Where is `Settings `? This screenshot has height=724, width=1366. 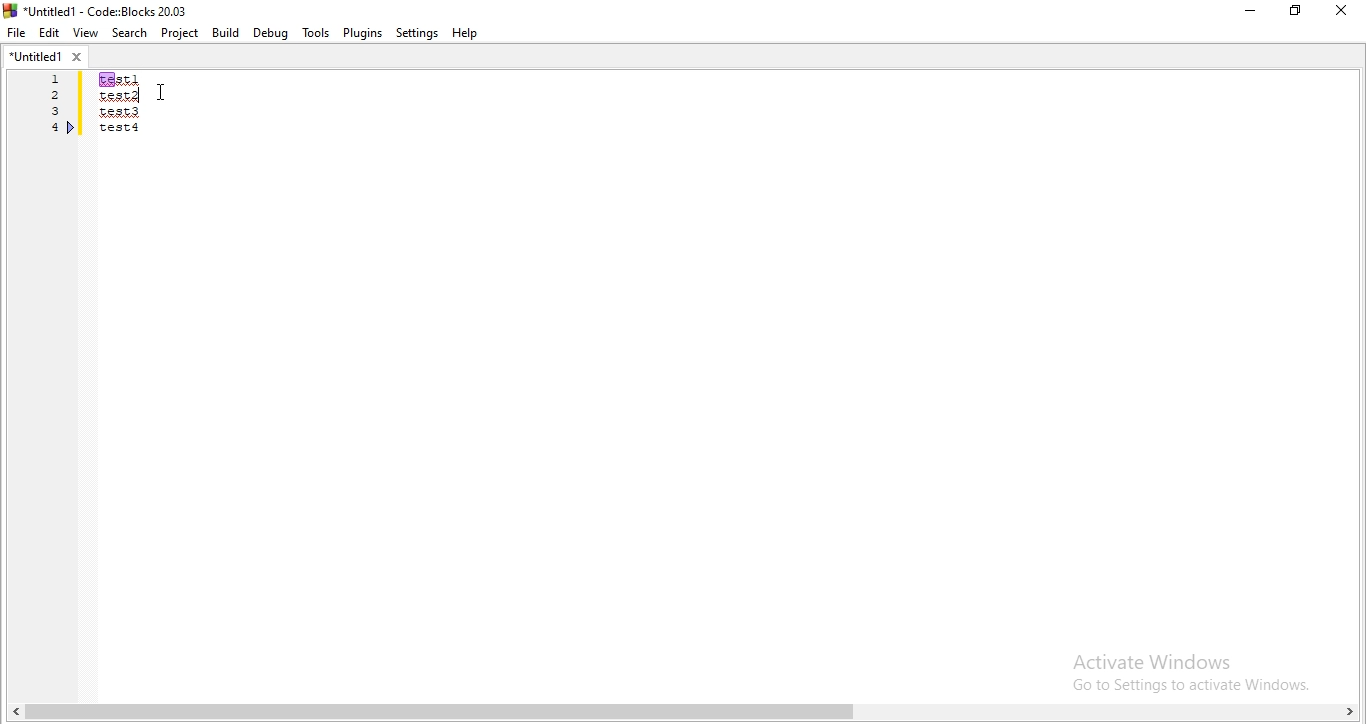 Settings  is located at coordinates (417, 34).